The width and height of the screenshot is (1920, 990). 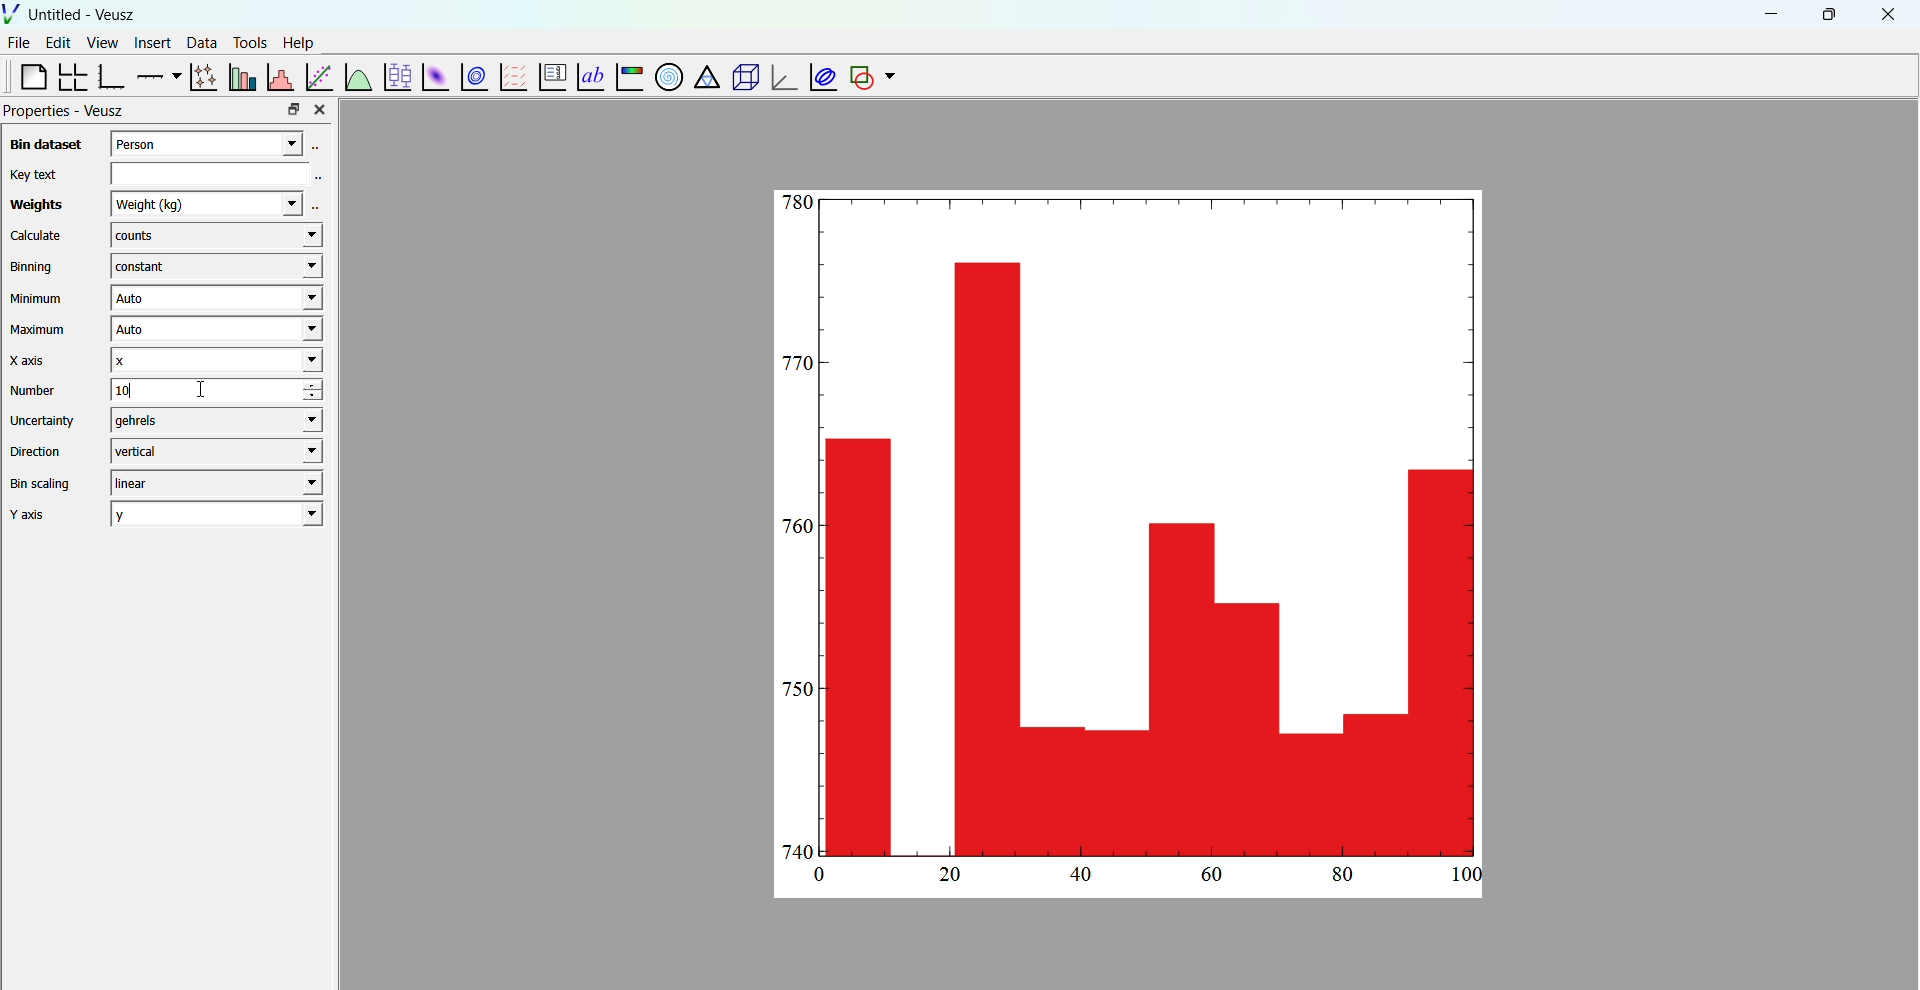 I want to click on X axis, so click(x=33, y=360).